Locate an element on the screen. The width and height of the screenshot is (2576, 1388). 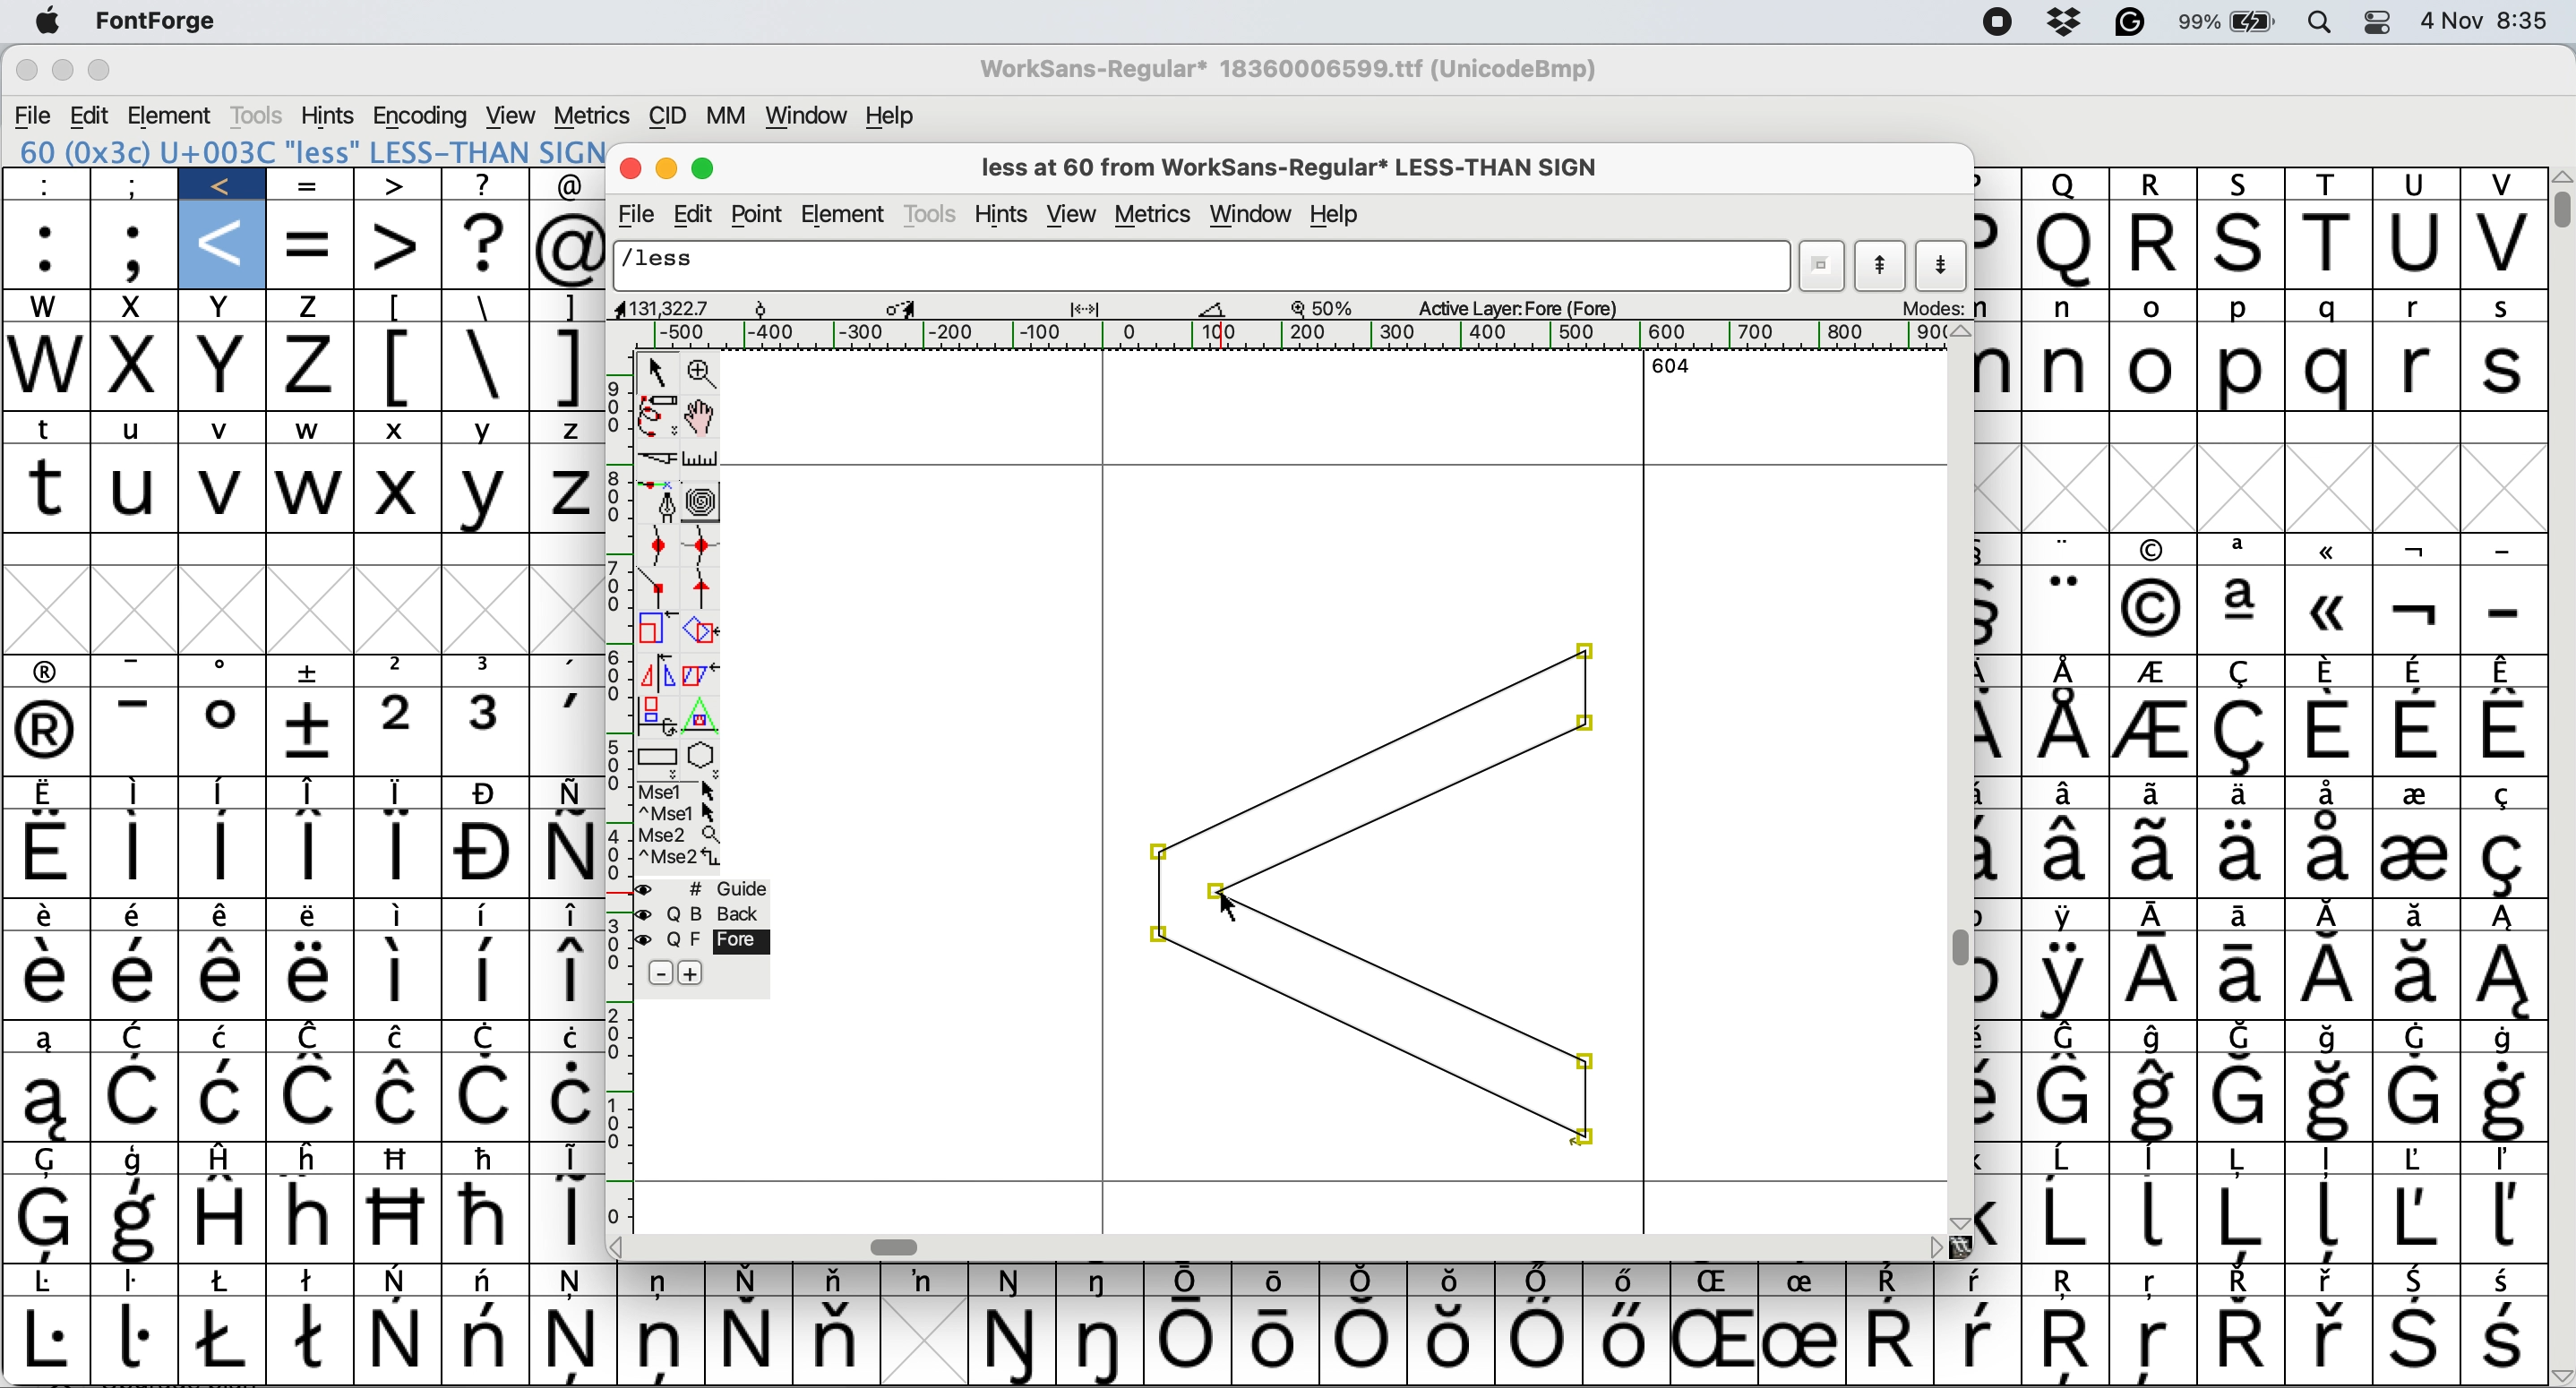
minimise is located at coordinates (668, 172).